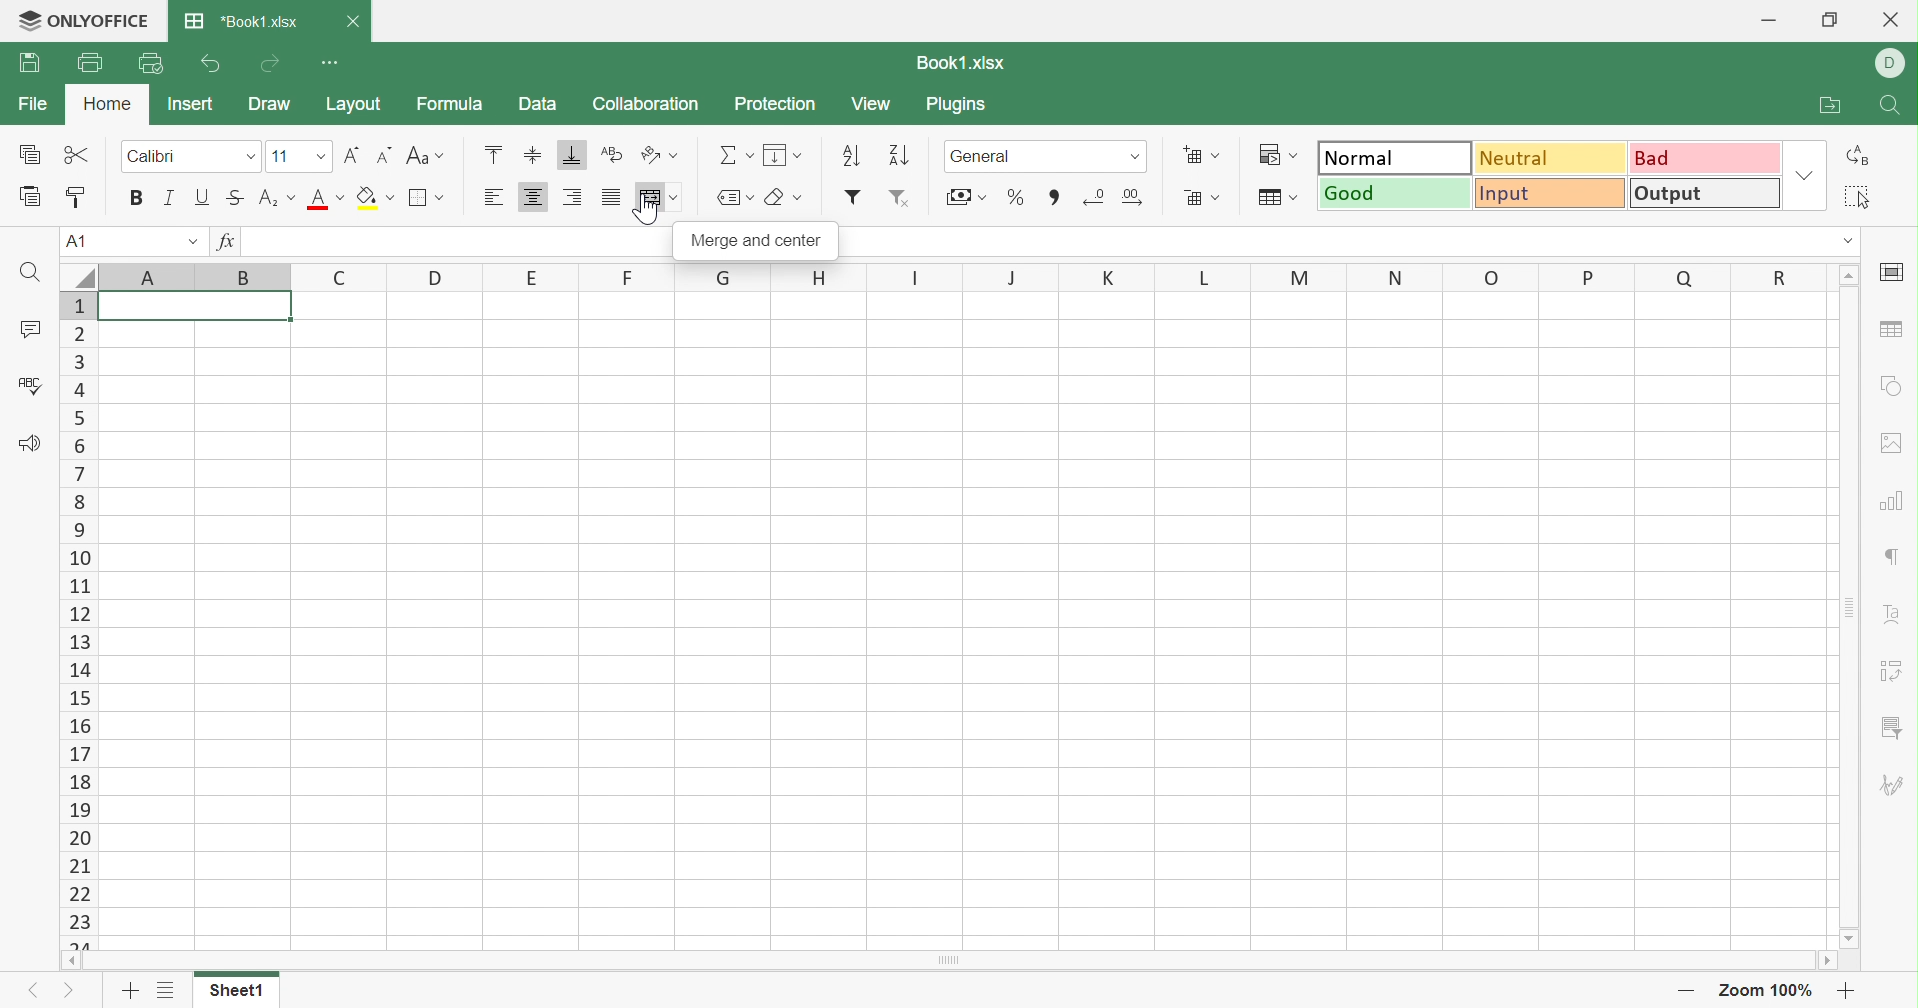 The height and width of the screenshot is (1008, 1918). What do you see at coordinates (969, 198) in the screenshot?
I see `Accounting style` at bounding box center [969, 198].